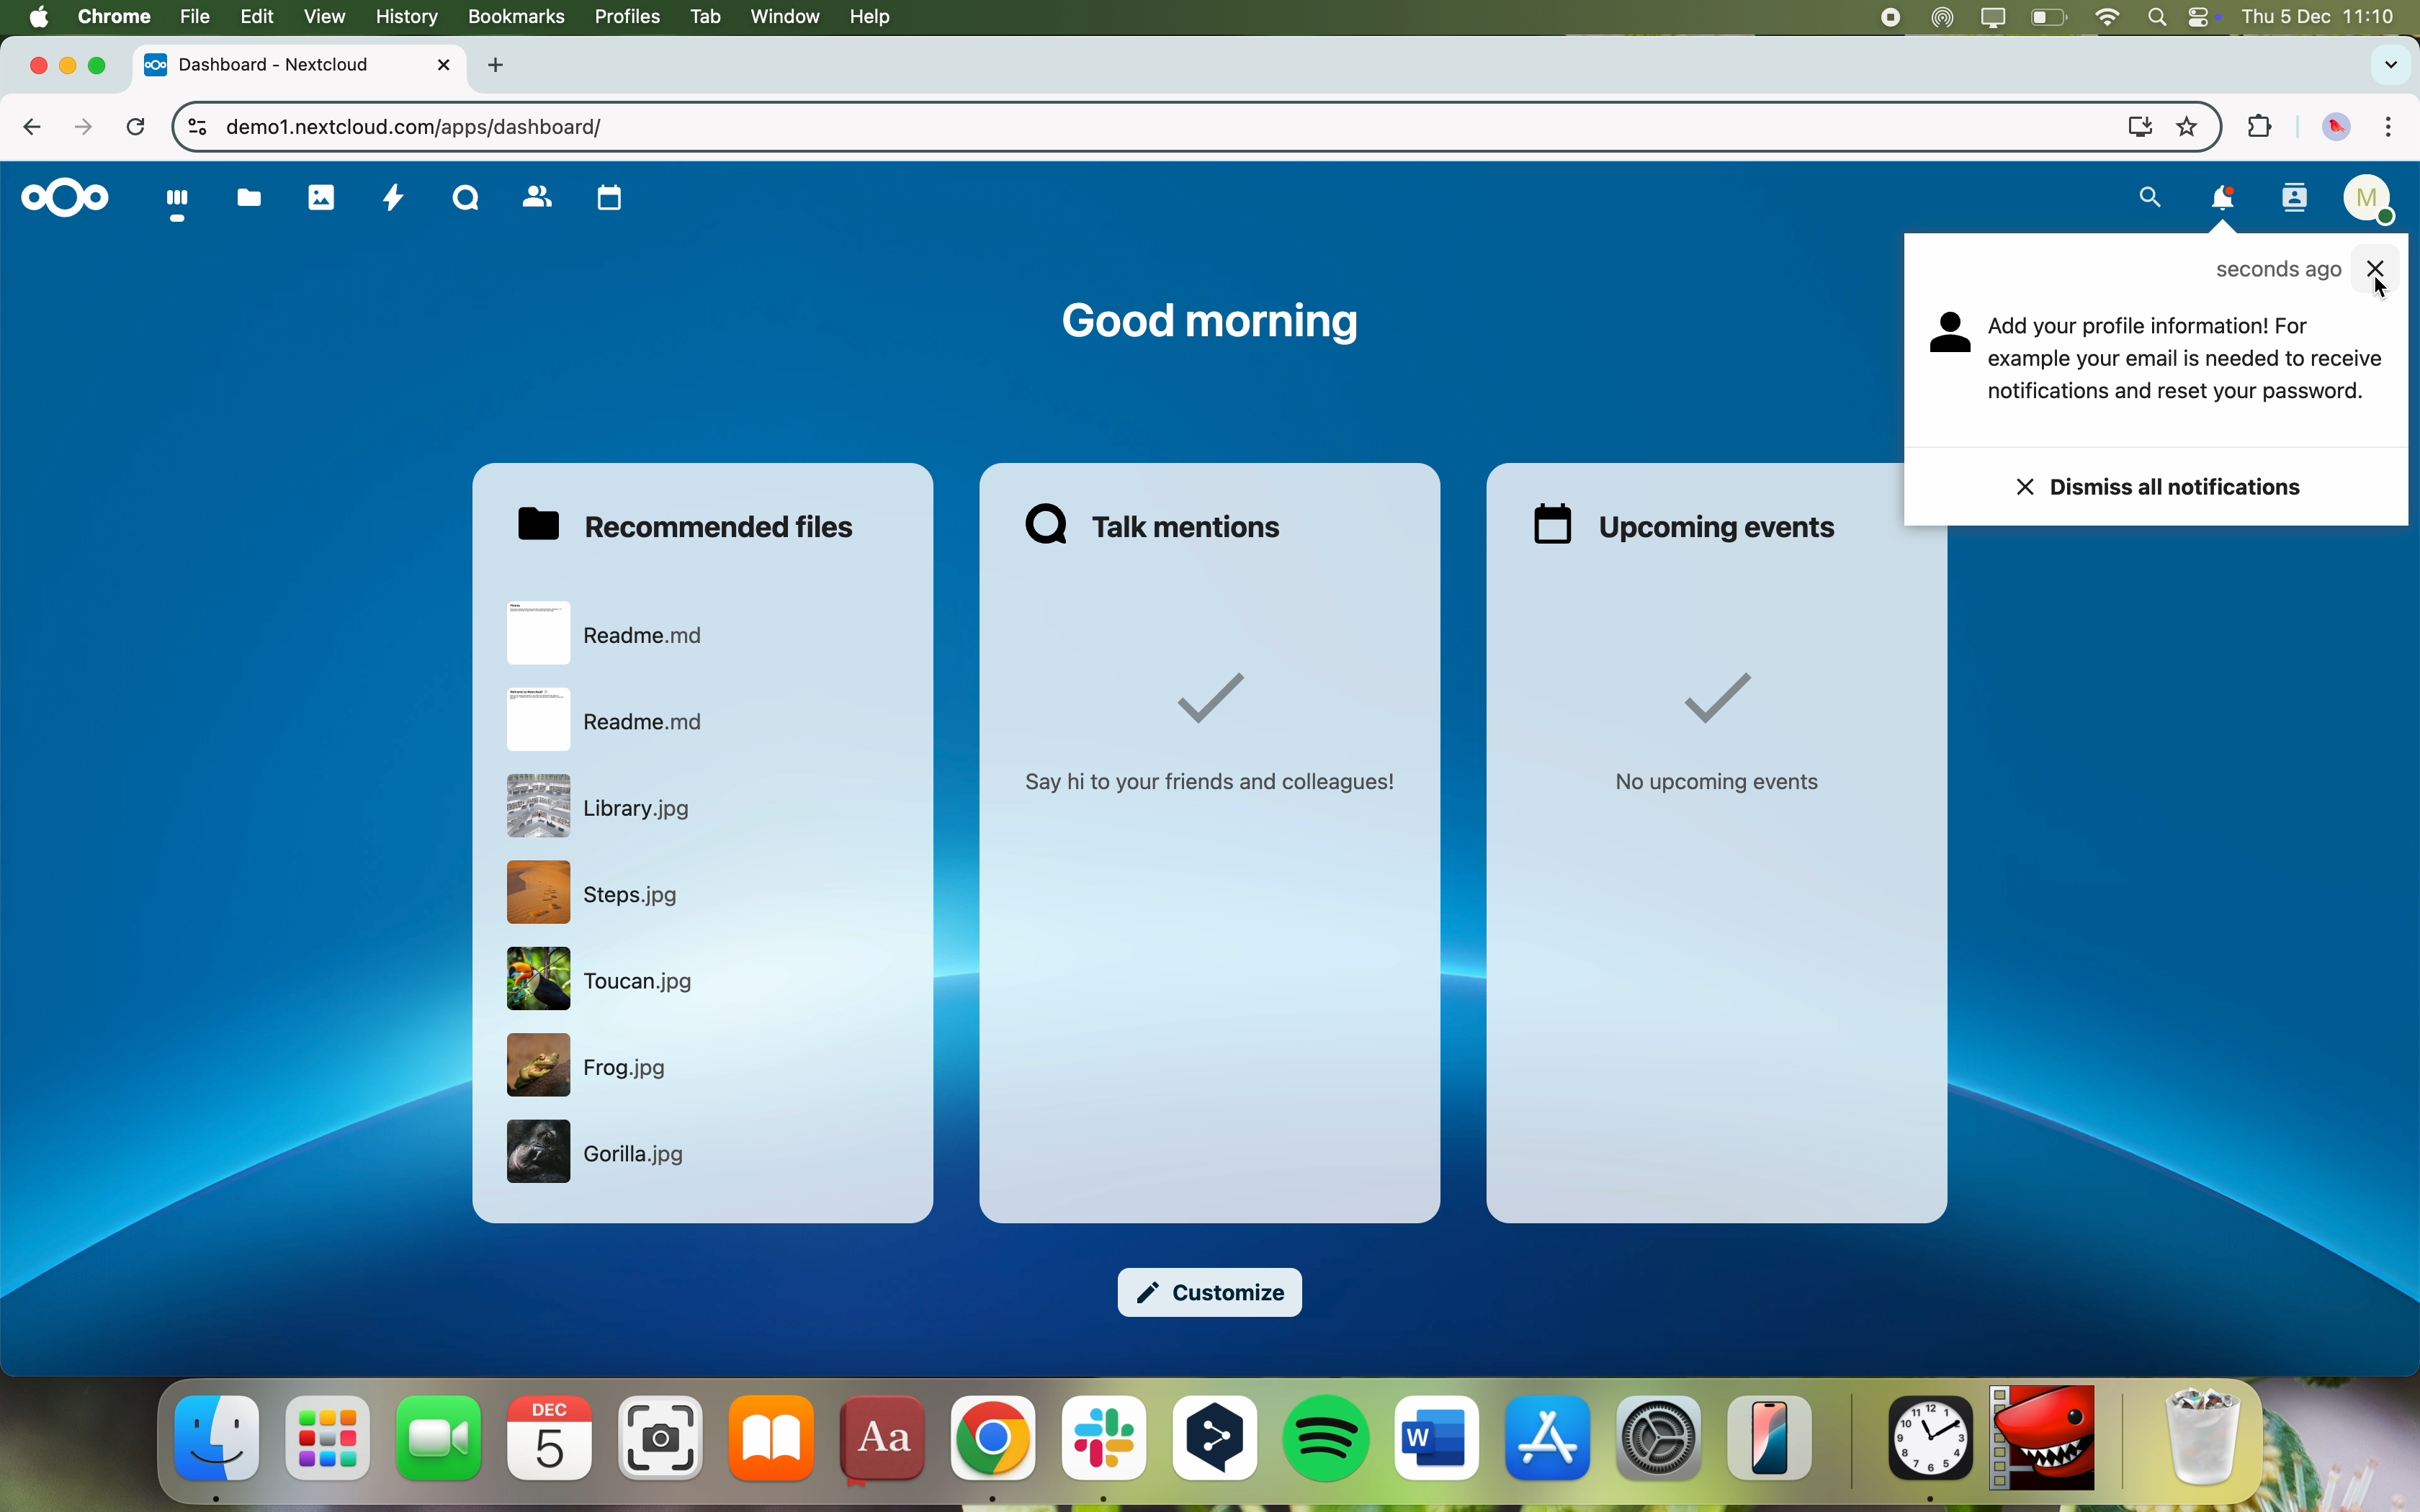 The image size is (2420, 1512). Describe the element at coordinates (137, 129) in the screenshot. I see `refresh the page` at that location.